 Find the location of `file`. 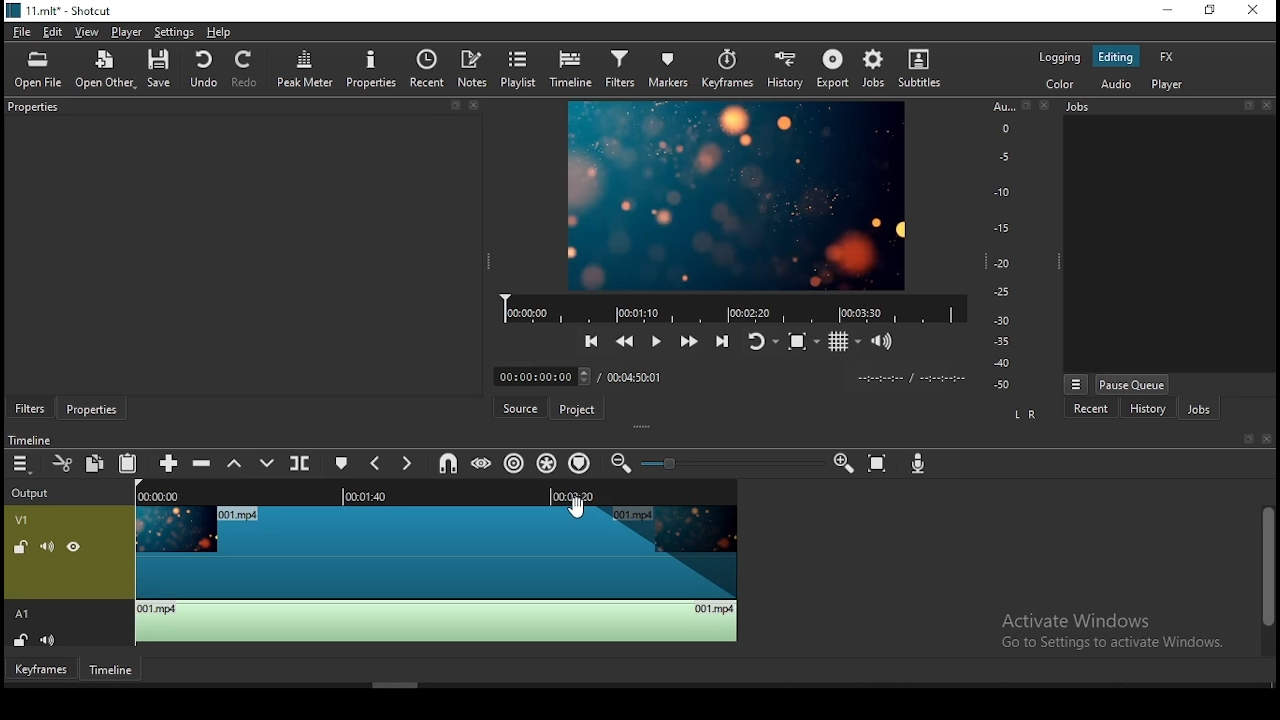

file is located at coordinates (20, 31).